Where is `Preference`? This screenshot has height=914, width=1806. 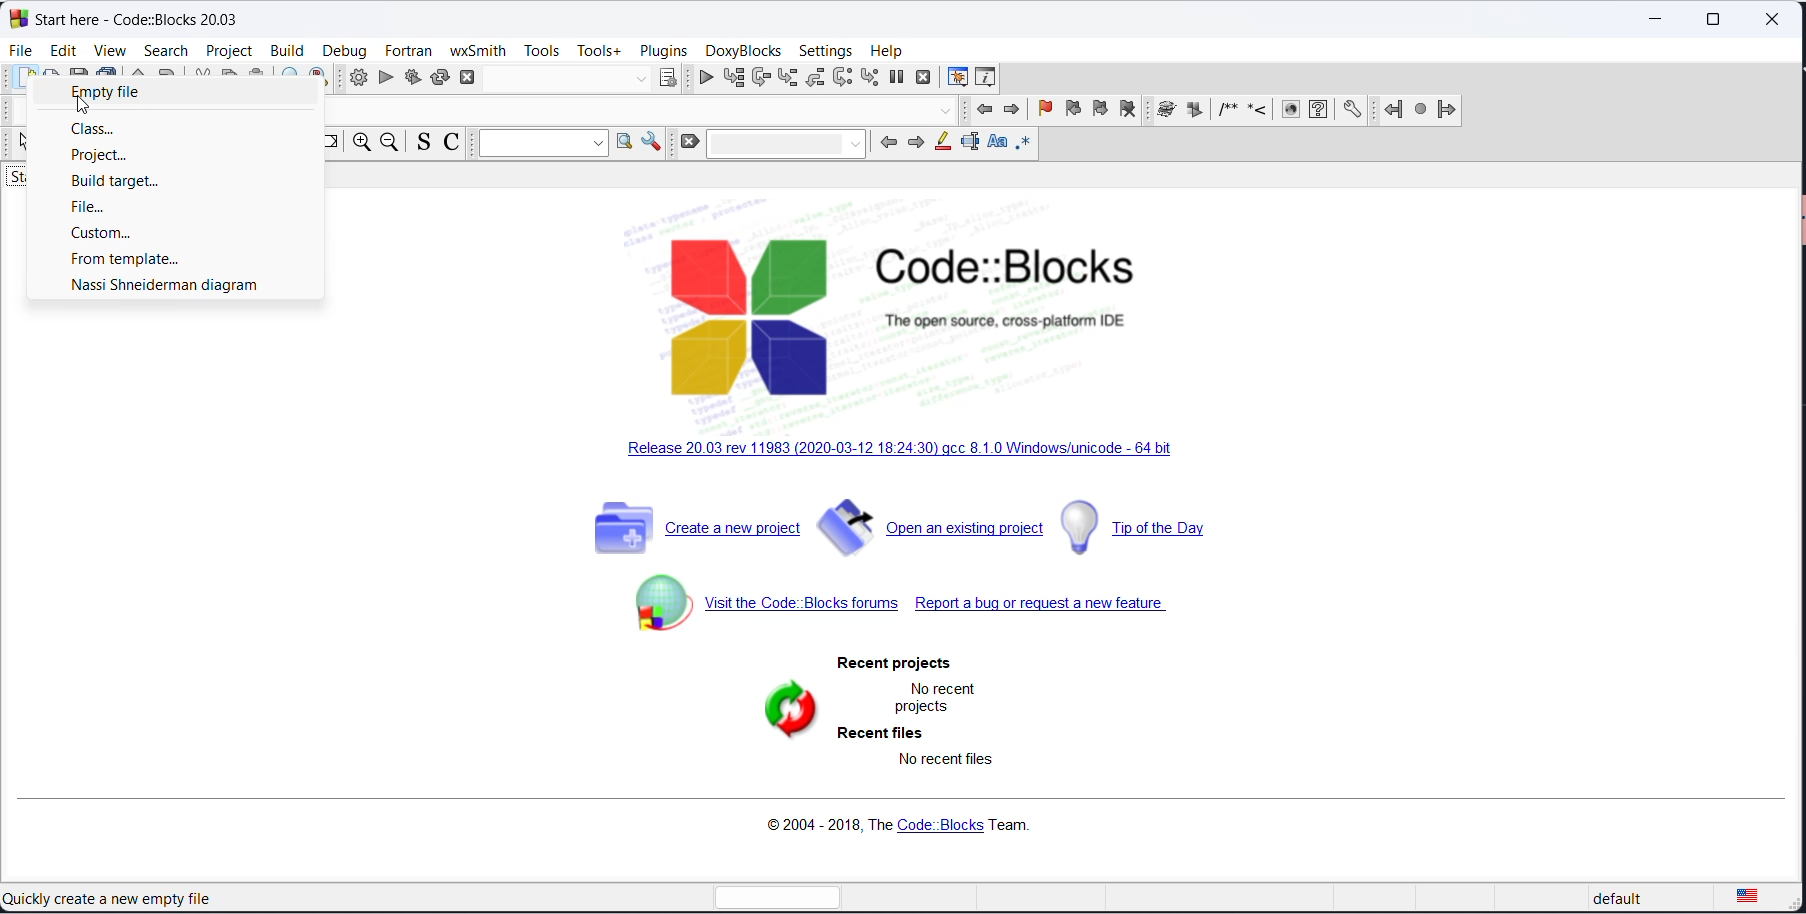 Preference is located at coordinates (1353, 112).